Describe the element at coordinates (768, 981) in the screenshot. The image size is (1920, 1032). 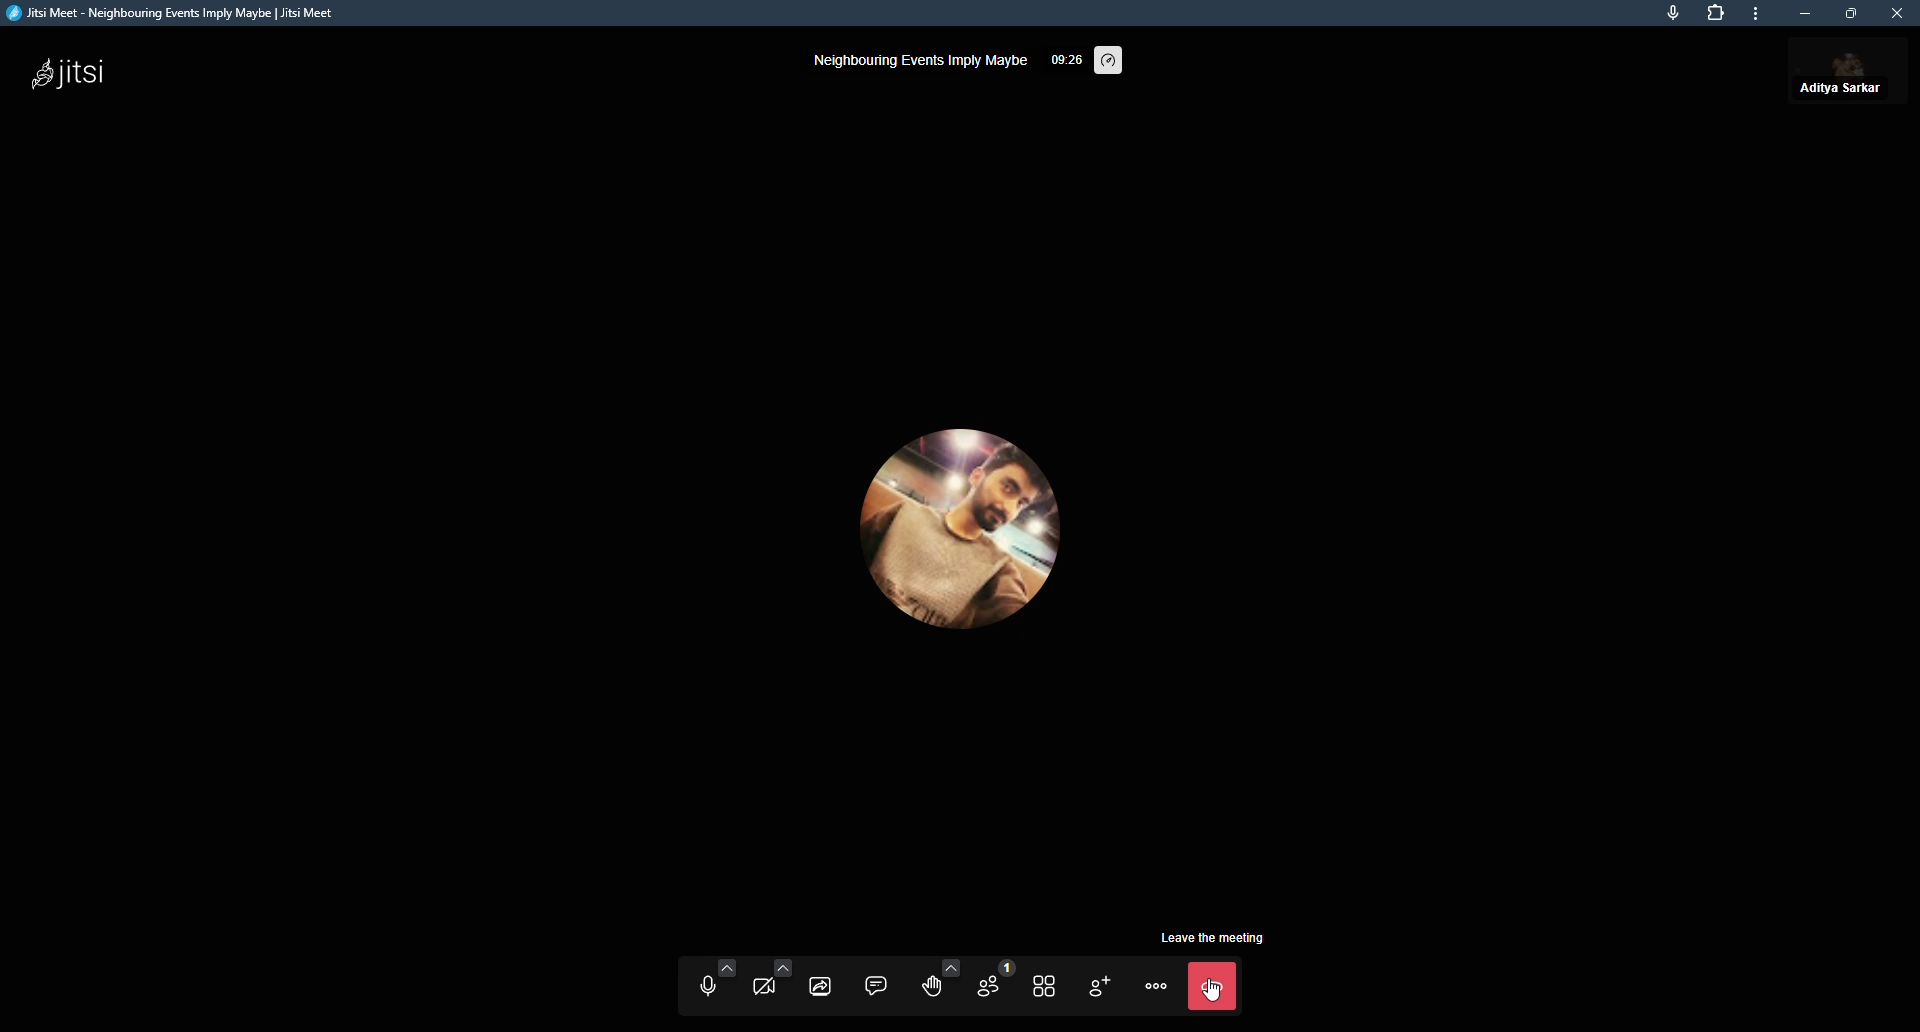
I see `start camera` at that location.